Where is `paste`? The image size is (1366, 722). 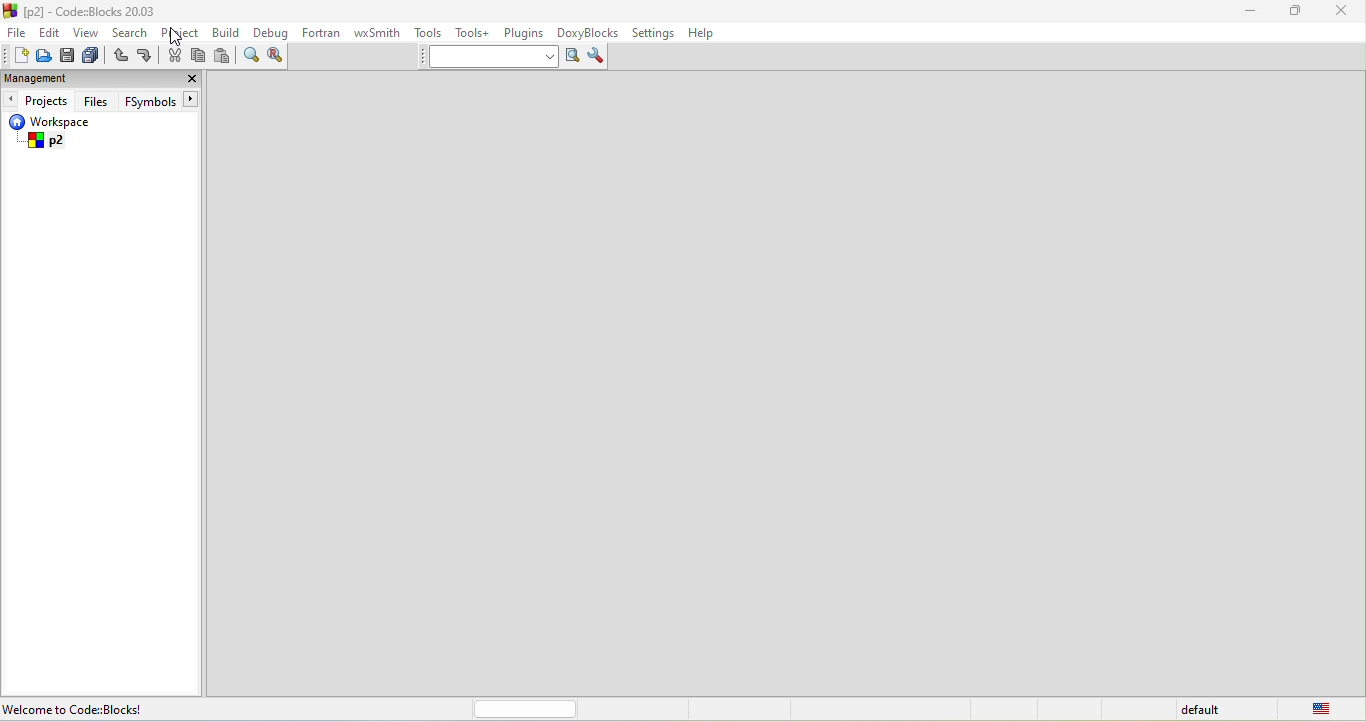 paste is located at coordinates (223, 58).